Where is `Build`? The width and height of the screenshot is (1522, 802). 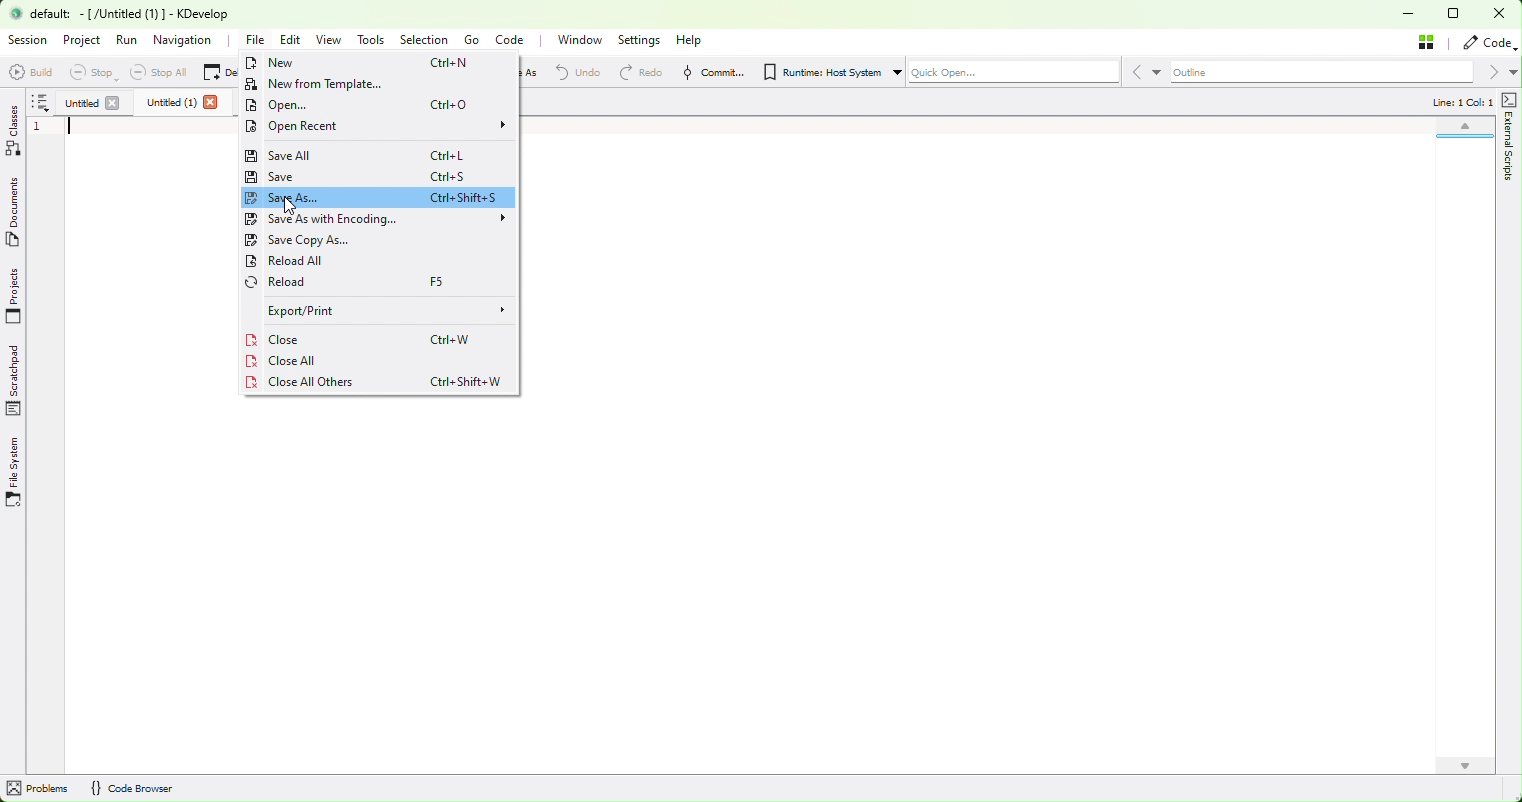
Build is located at coordinates (31, 72).